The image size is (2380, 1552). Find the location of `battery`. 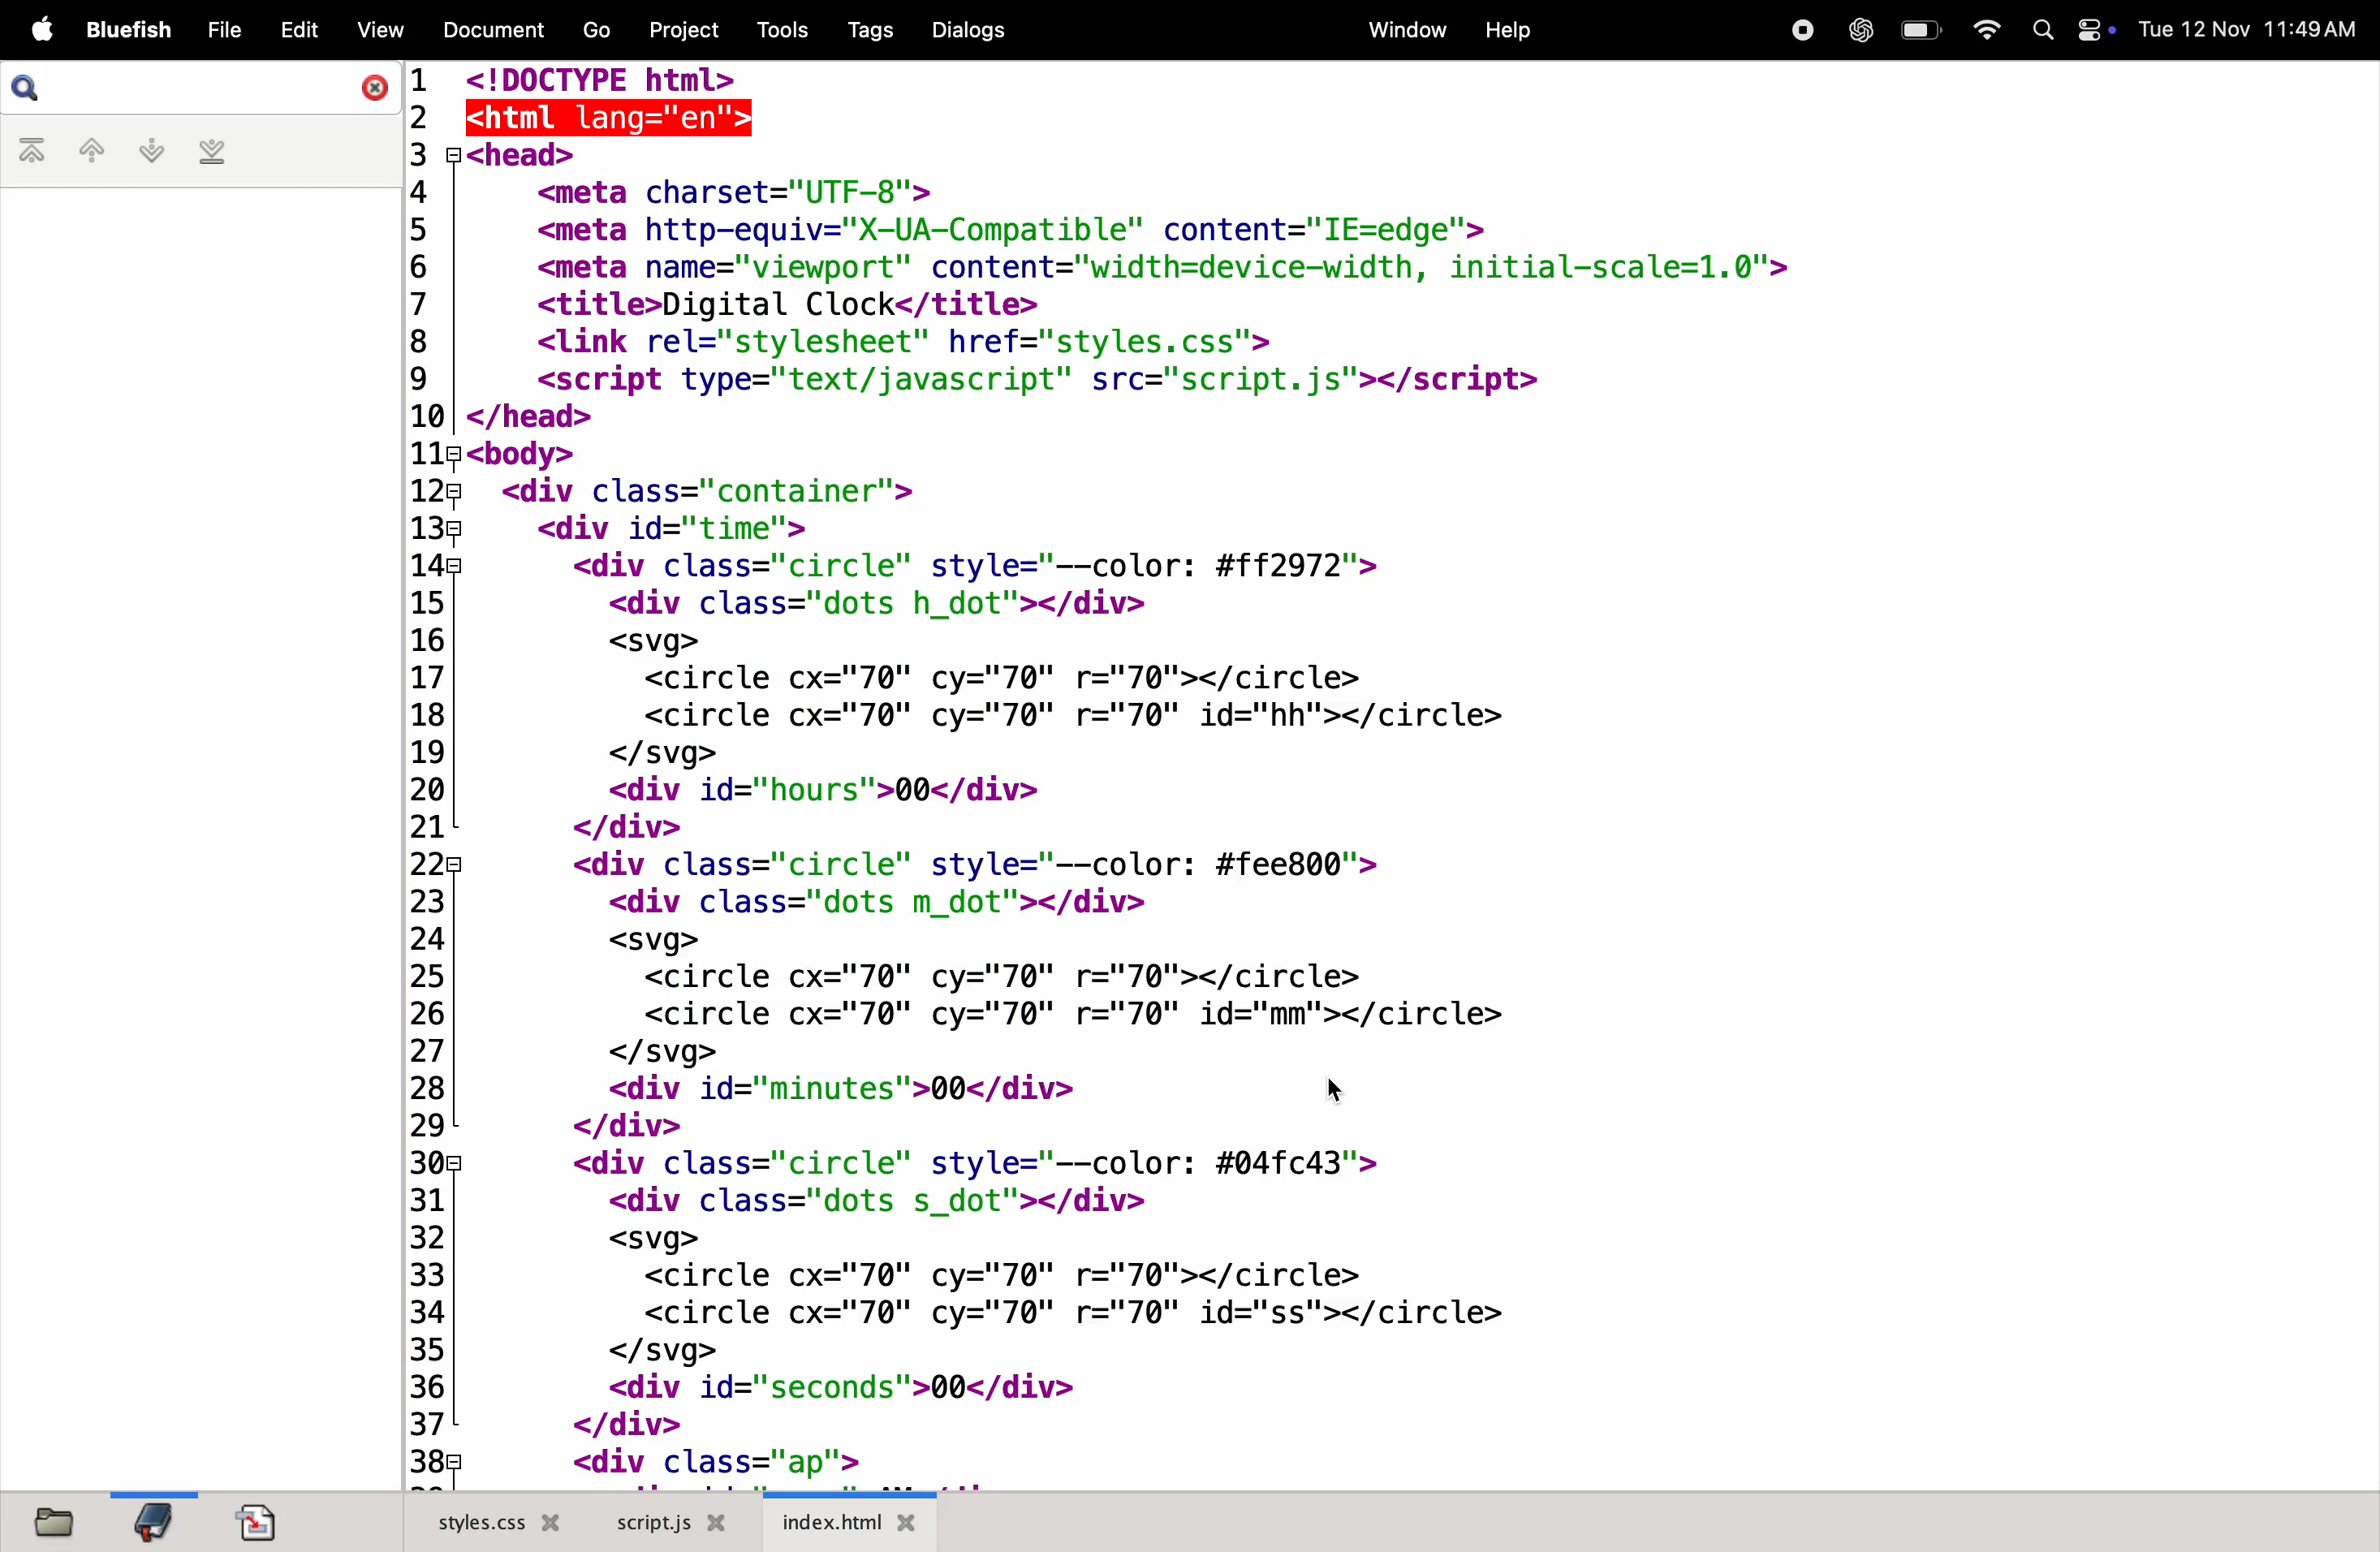

battery is located at coordinates (1919, 29).